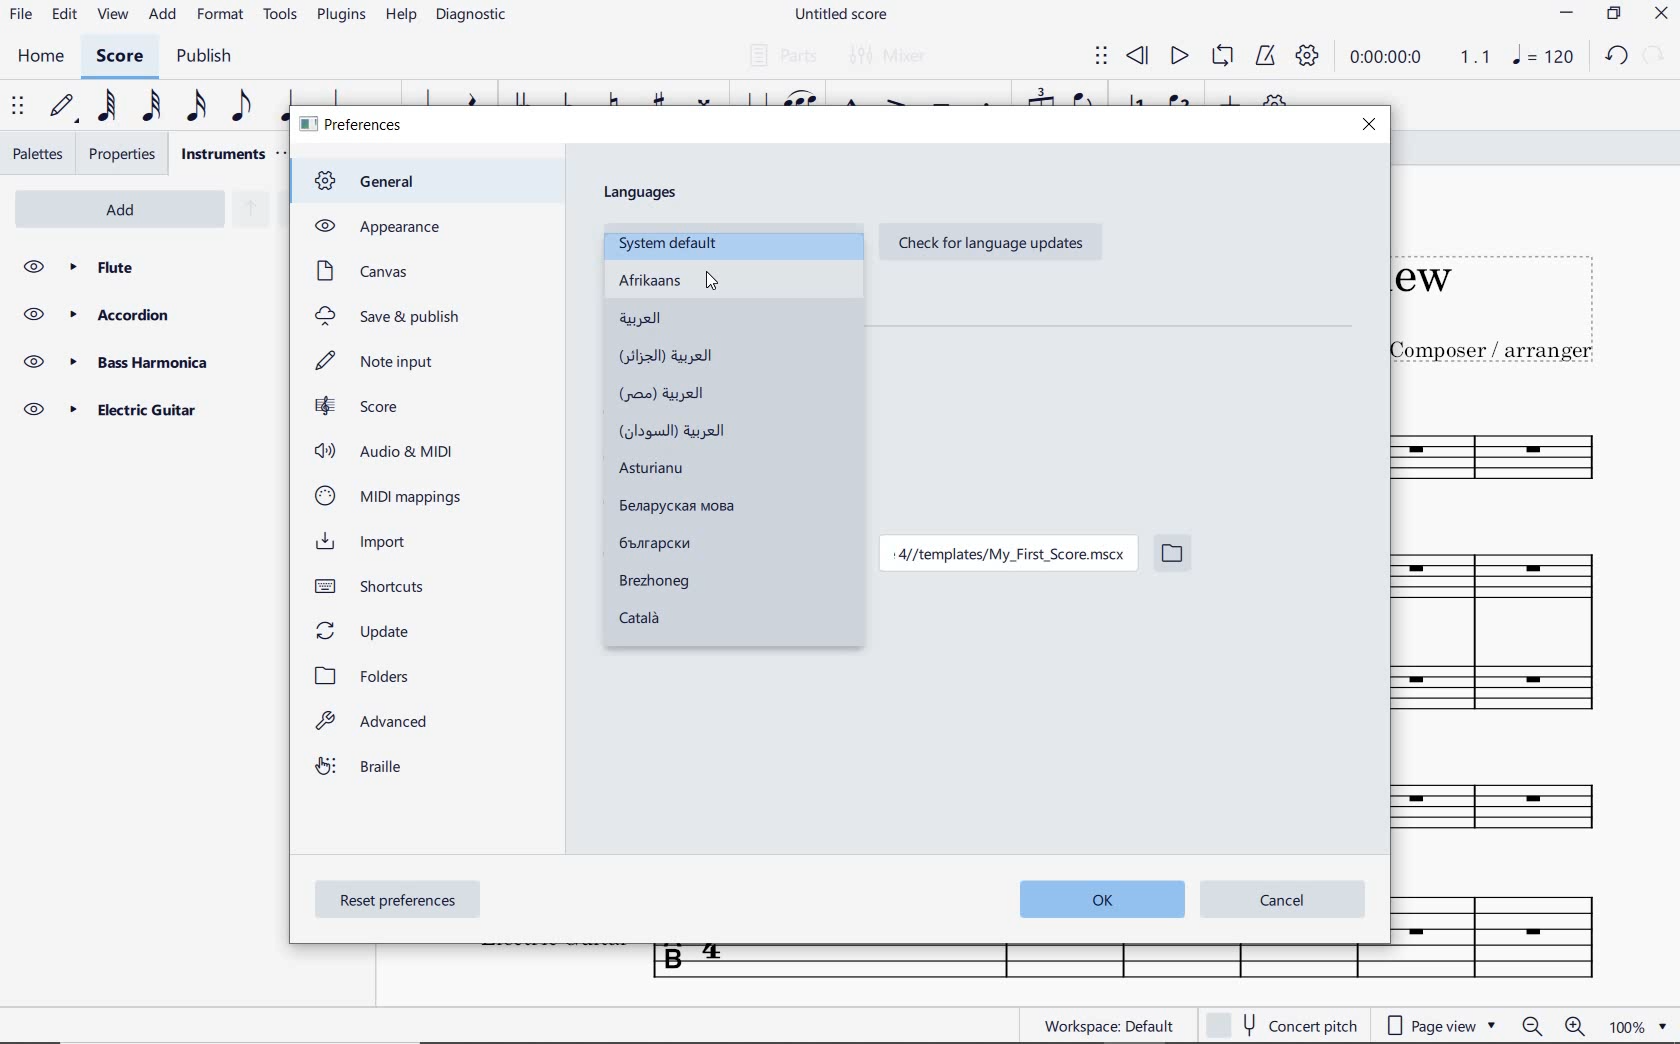 This screenshot has width=1680, height=1044. Describe the element at coordinates (379, 361) in the screenshot. I see `note input` at that location.